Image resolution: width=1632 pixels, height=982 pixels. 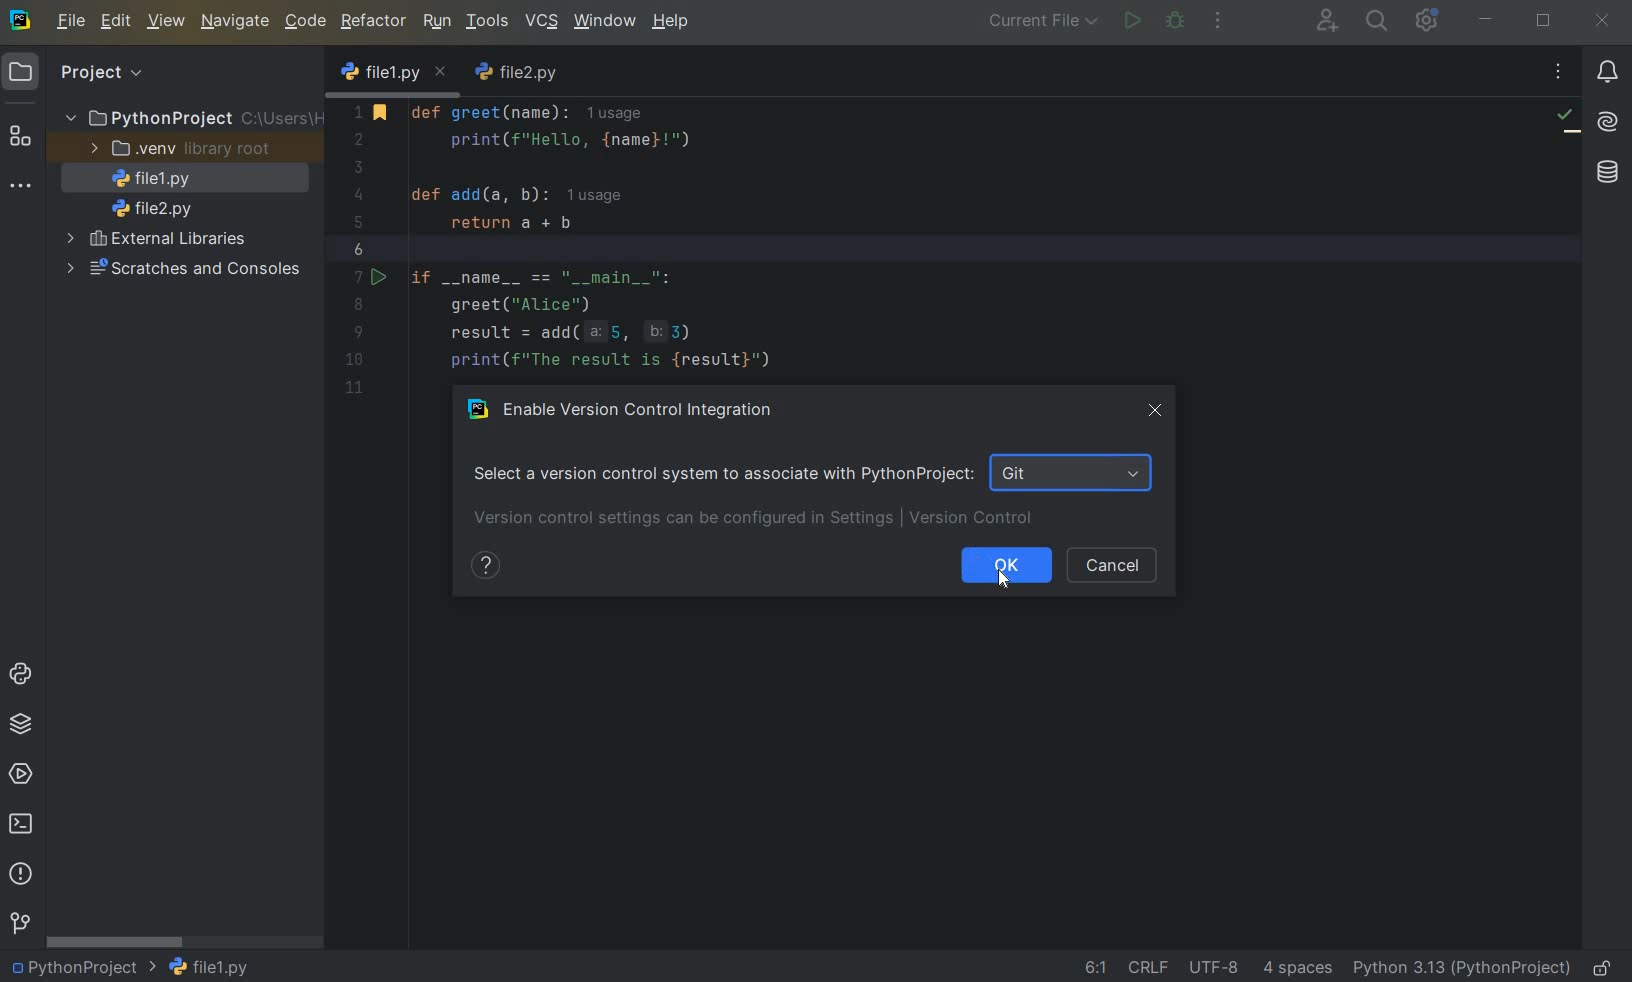 What do you see at coordinates (1216, 22) in the screenshot?
I see `more actions` at bounding box center [1216, 22].